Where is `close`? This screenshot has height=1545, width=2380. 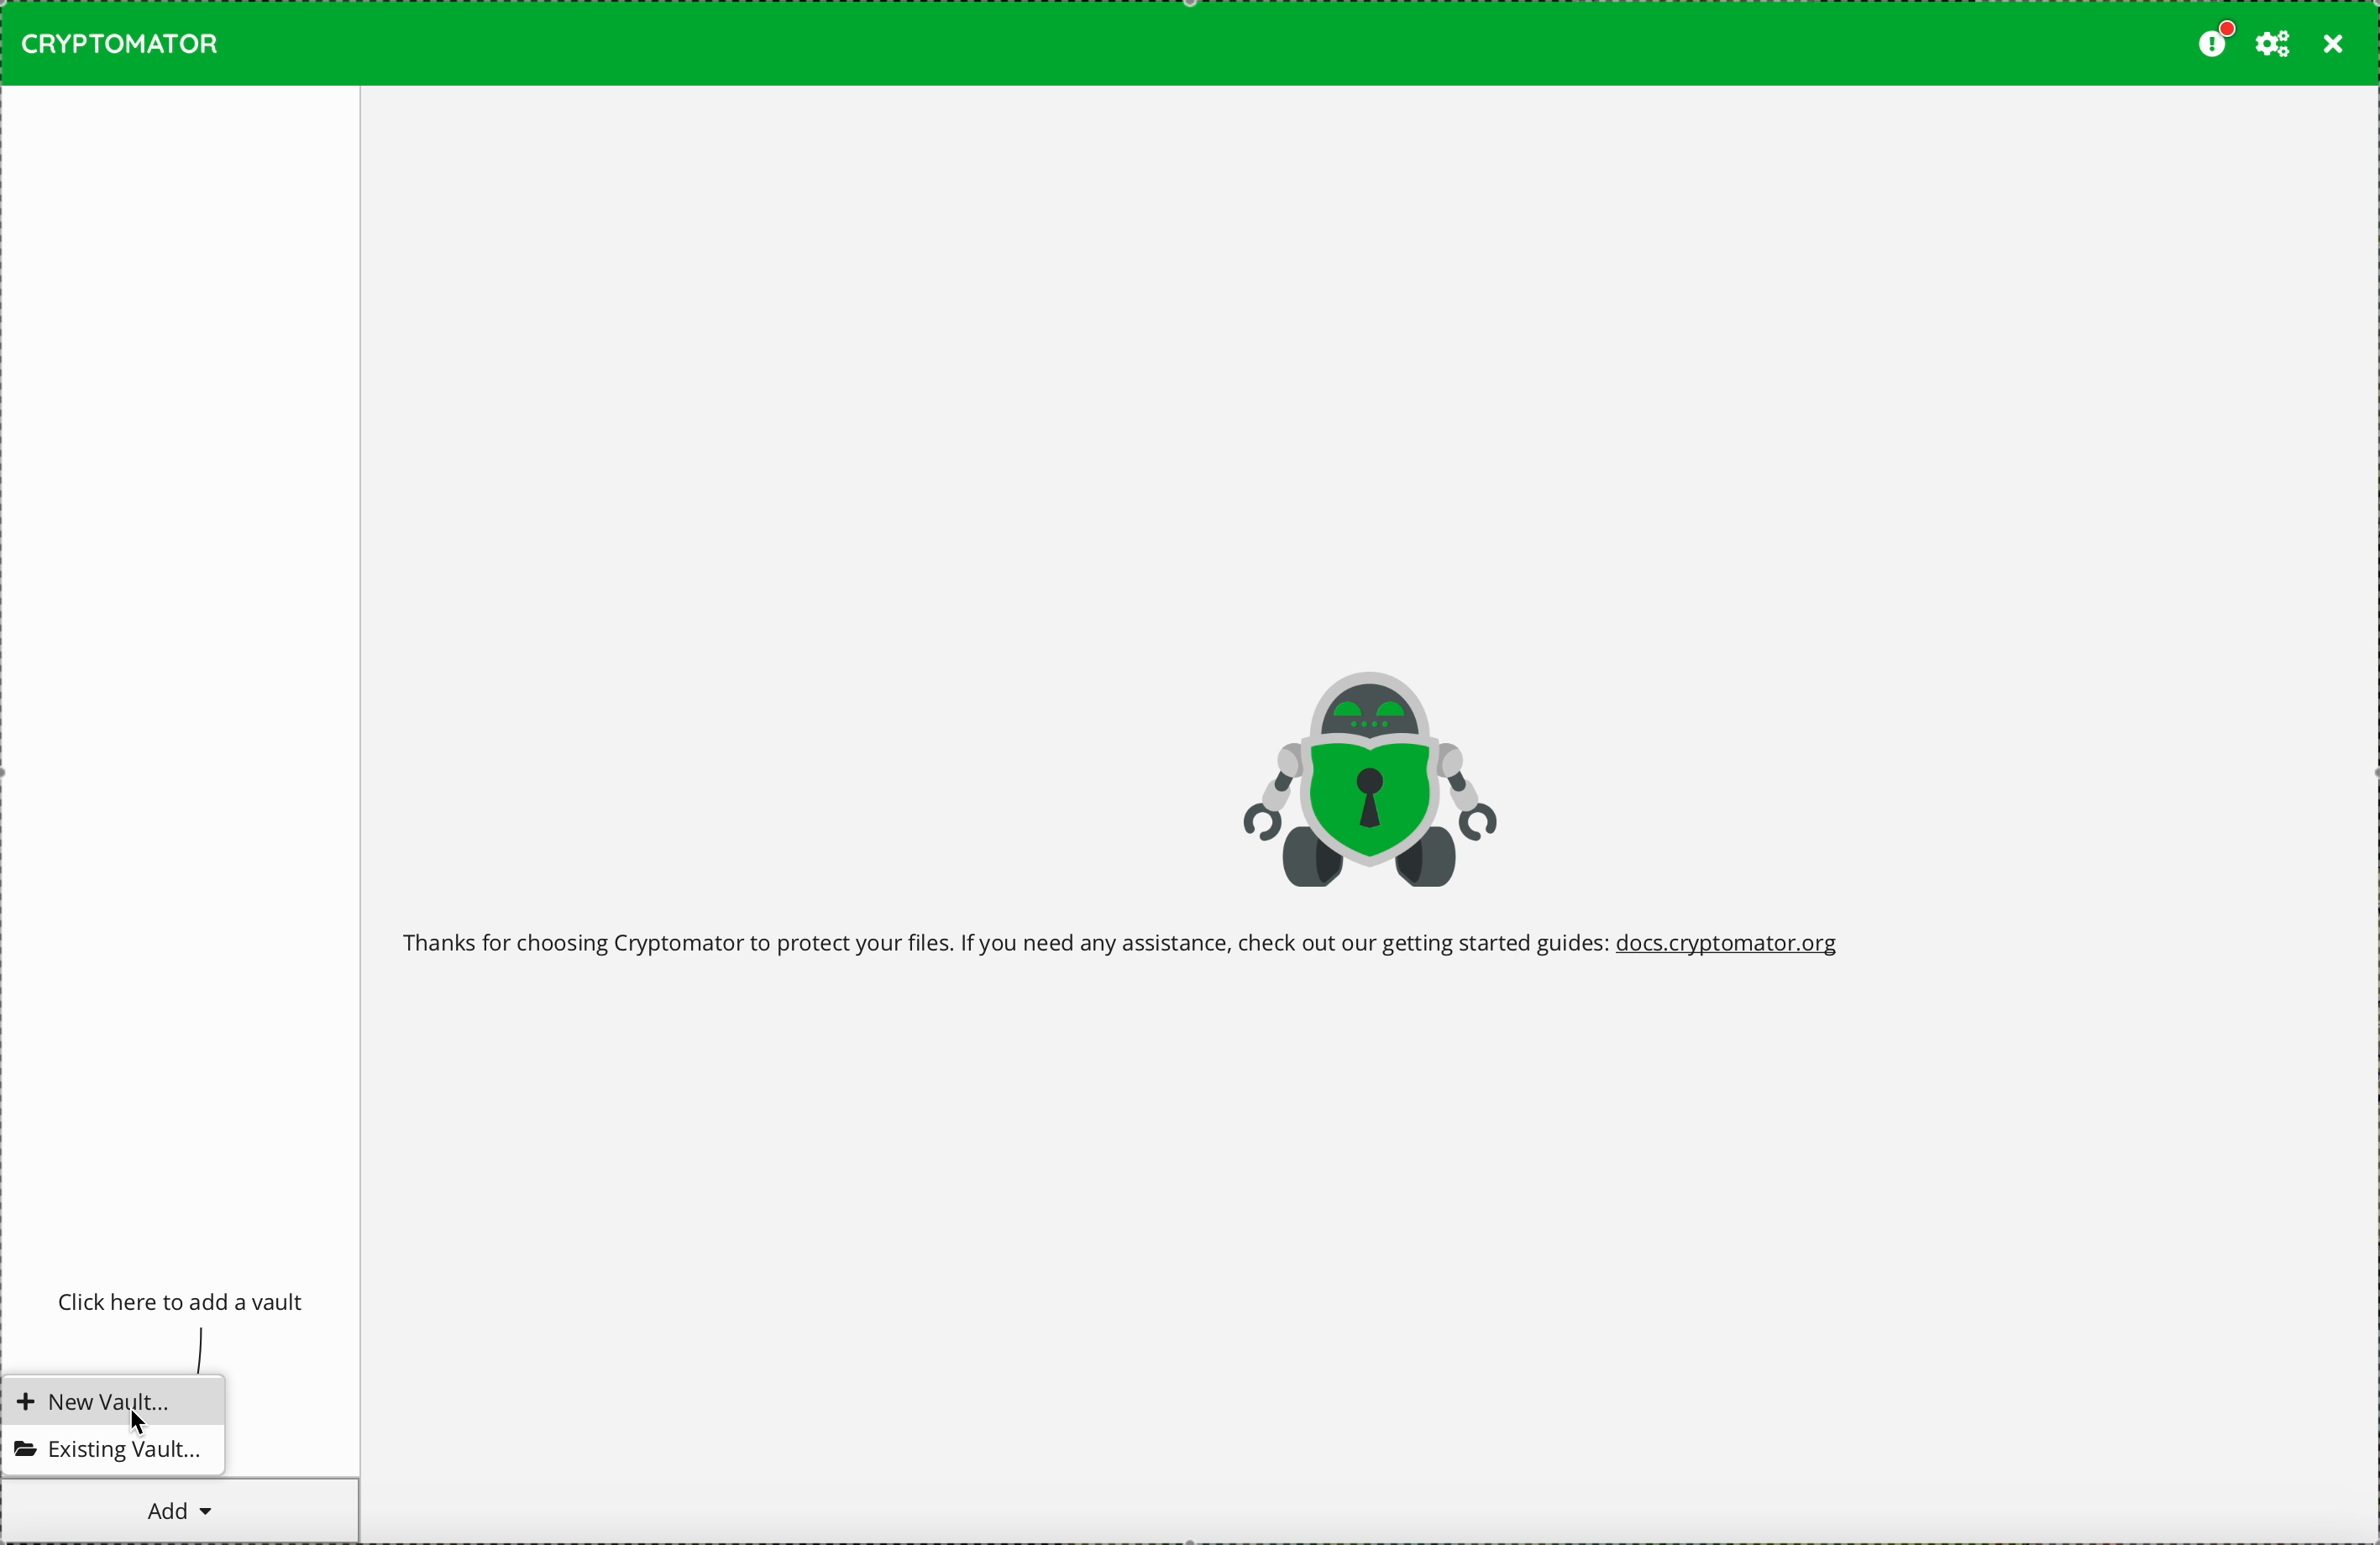 close is located at coordinates (2334, 45).